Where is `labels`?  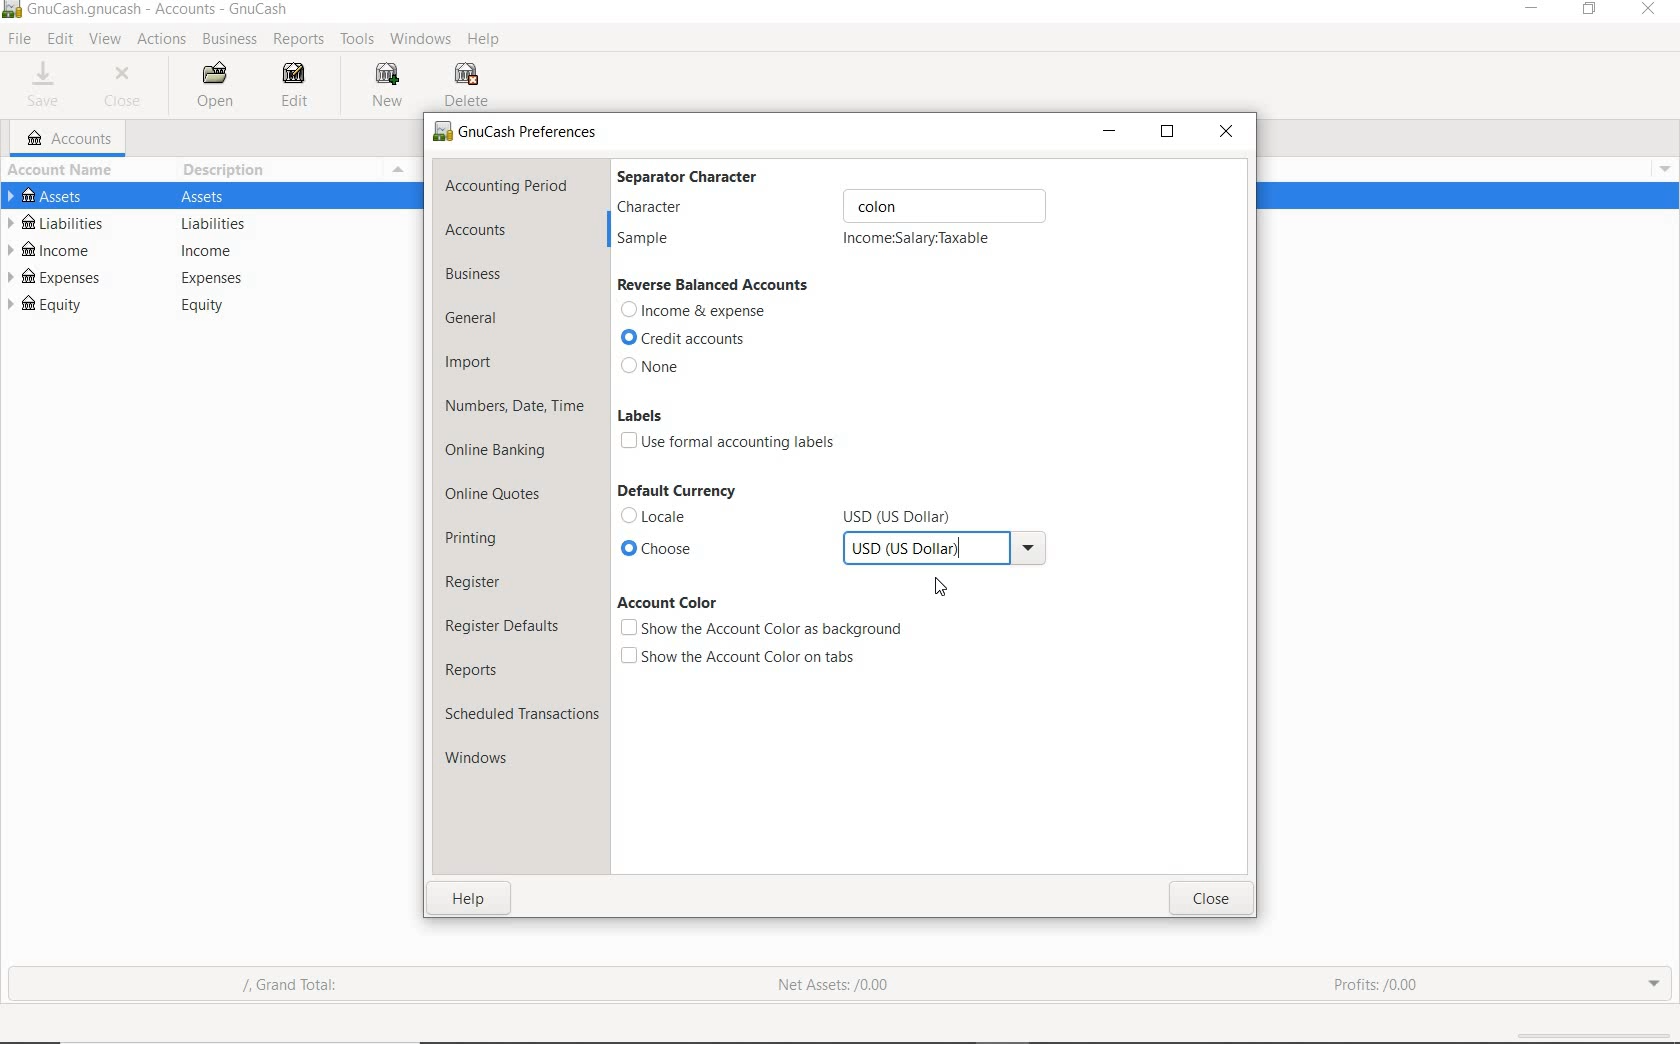
labels is located at coordinates (640, 415).